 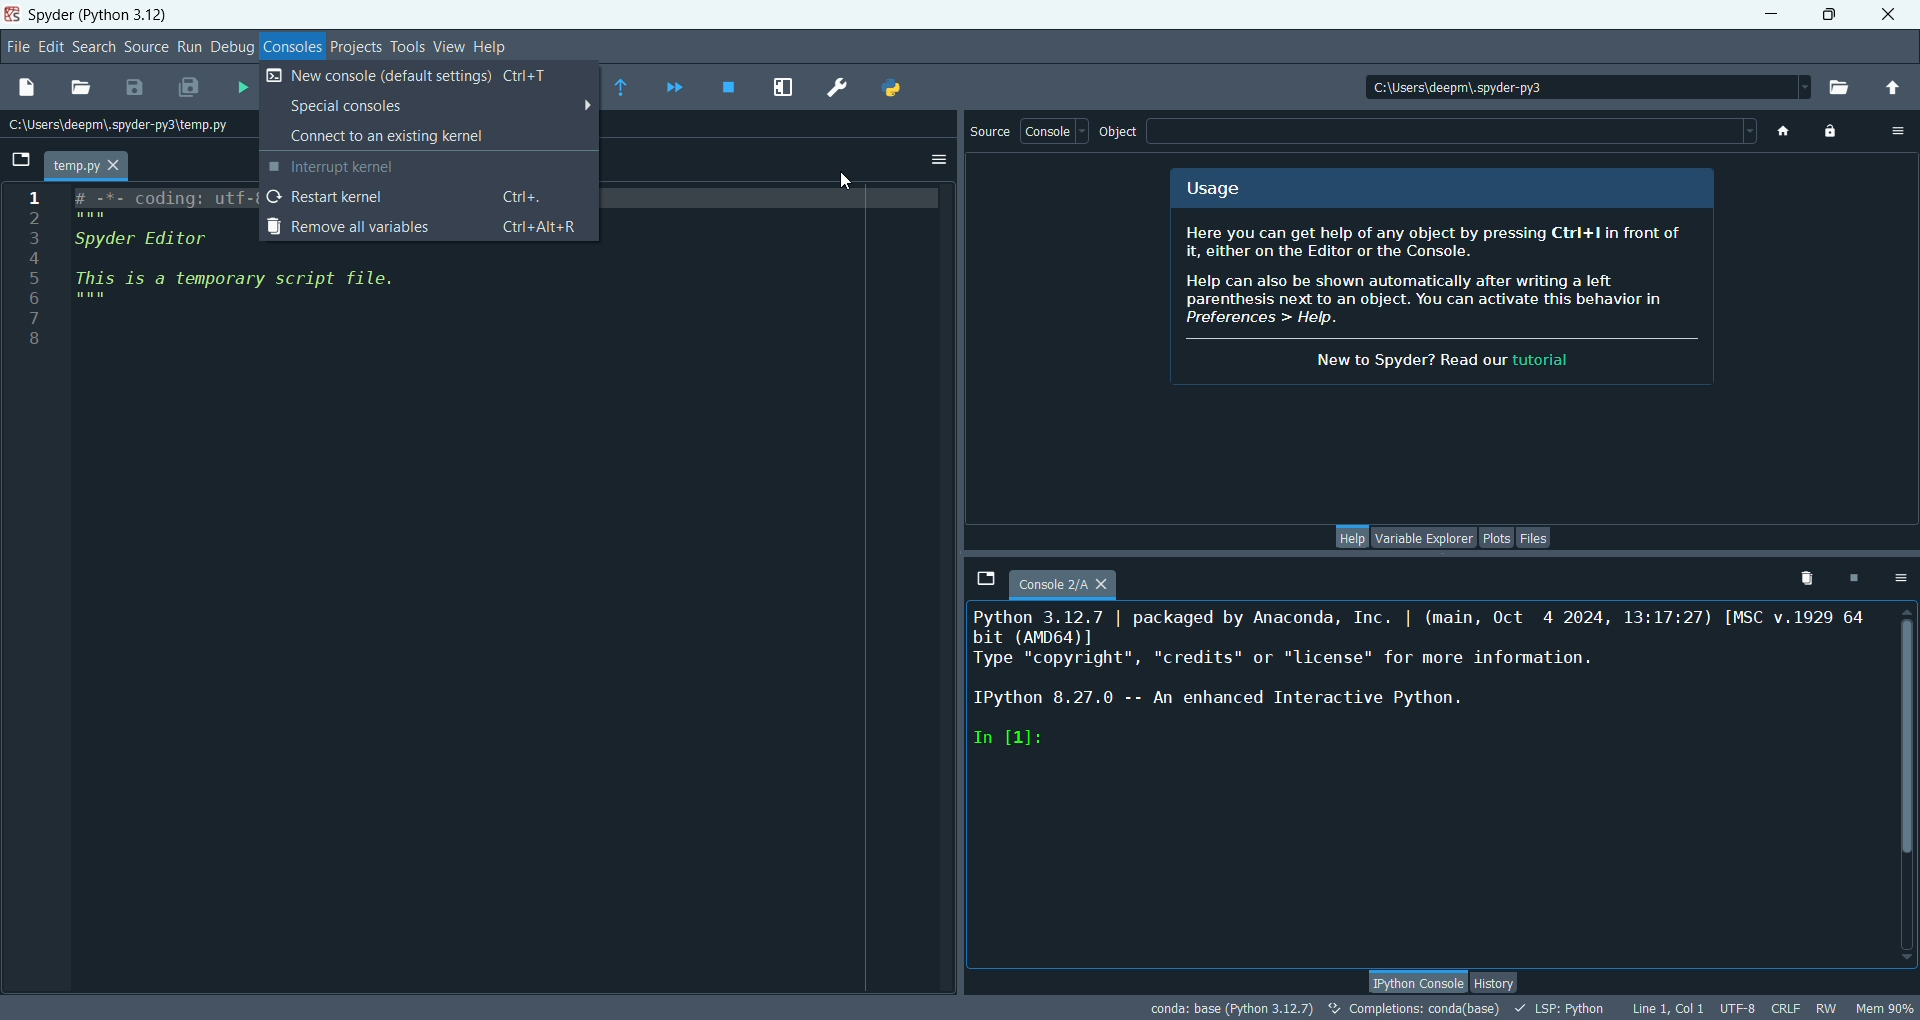 I want to click on vertical scroll bar, so click(x=1908, y=777).